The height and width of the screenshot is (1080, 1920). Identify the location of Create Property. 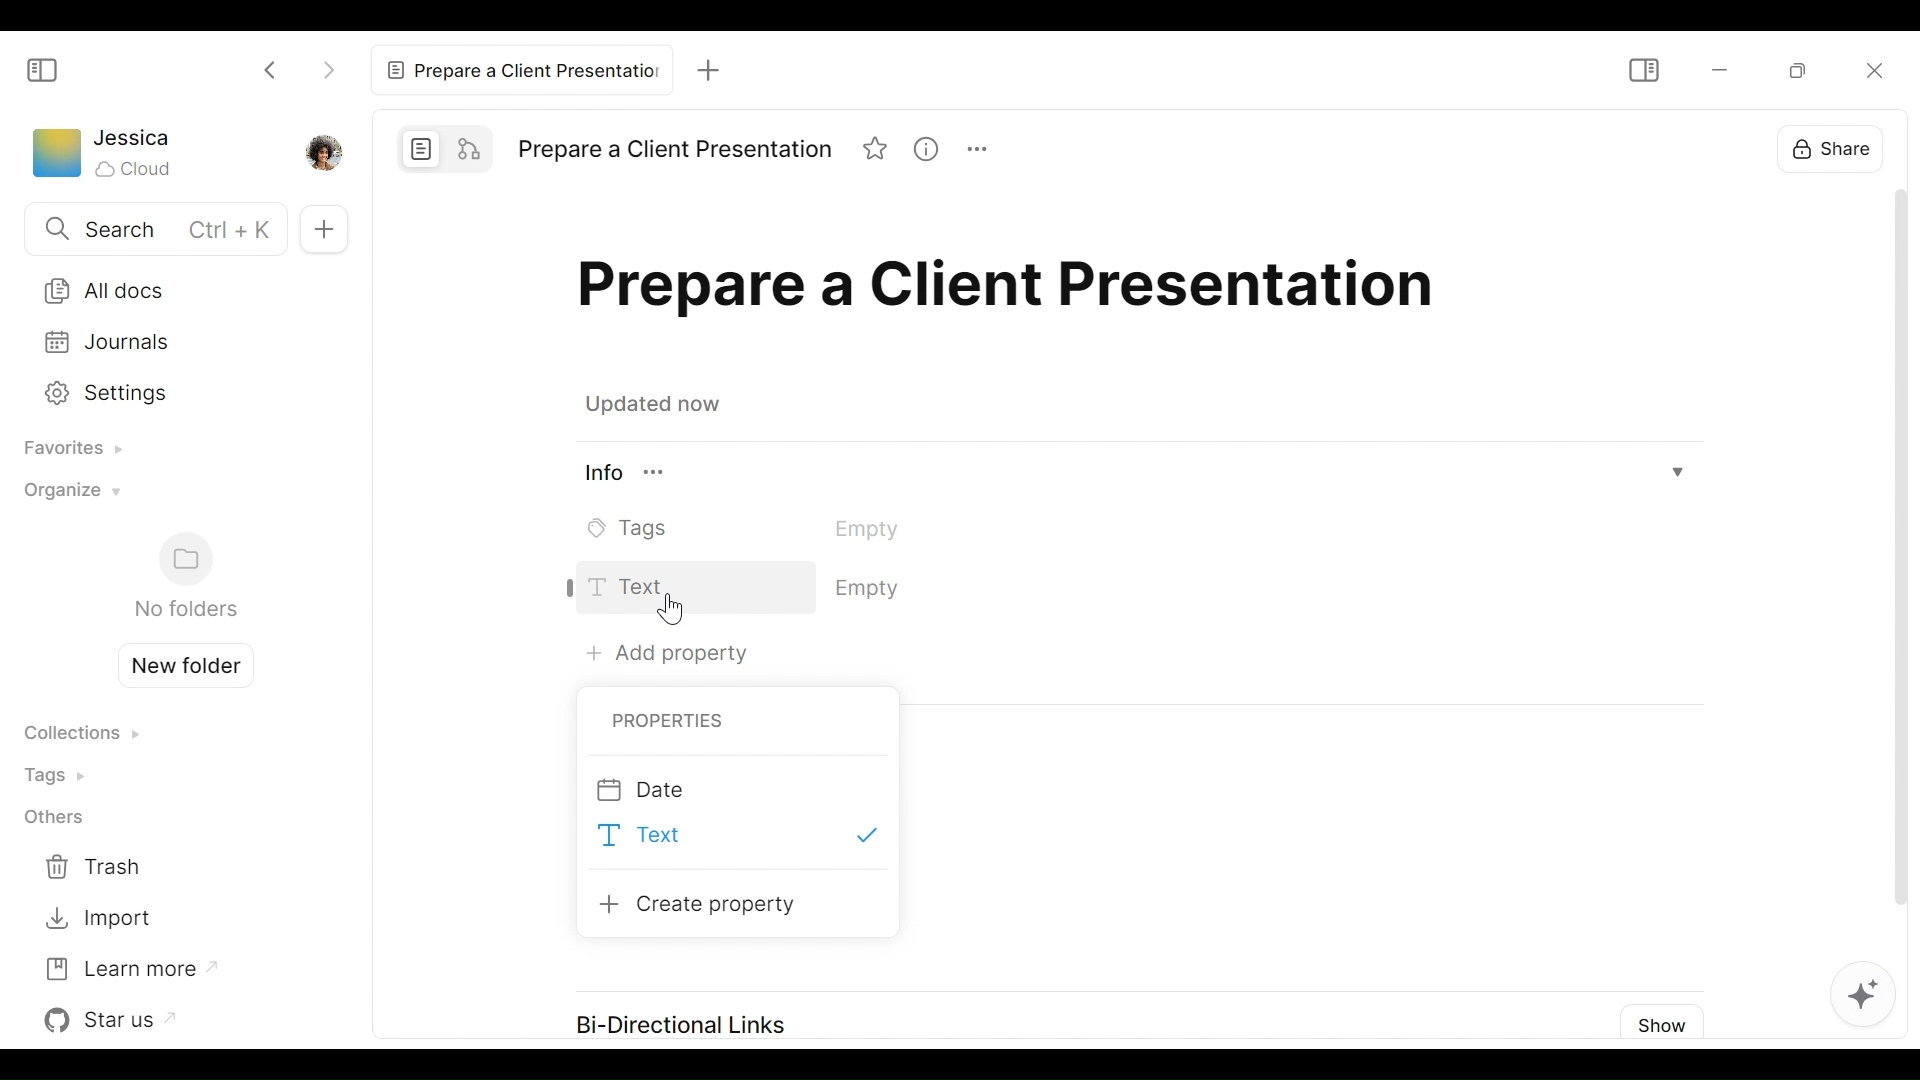
(723, 908).